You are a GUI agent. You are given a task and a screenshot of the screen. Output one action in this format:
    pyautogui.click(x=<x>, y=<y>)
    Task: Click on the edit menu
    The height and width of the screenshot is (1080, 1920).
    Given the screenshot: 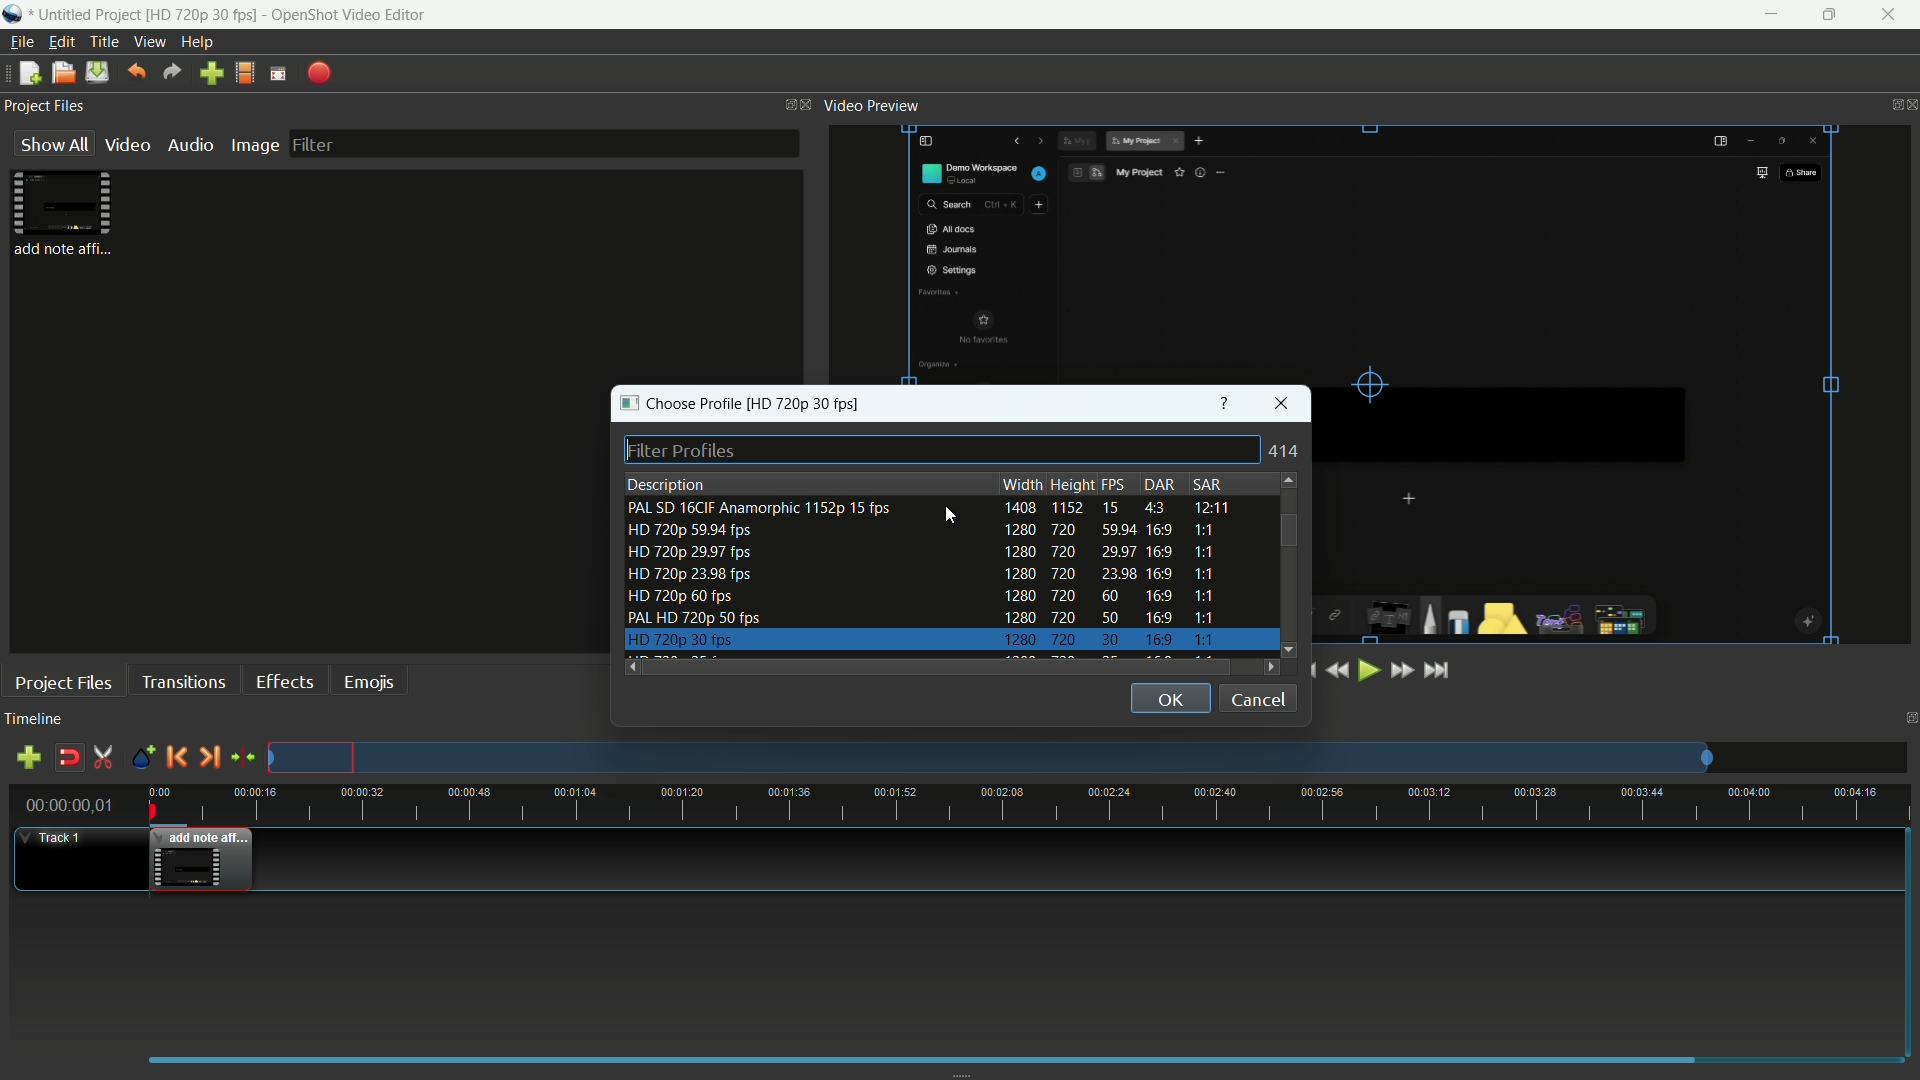 What is the action you would take?
    pyautogui.click(x=62, y=42)
    